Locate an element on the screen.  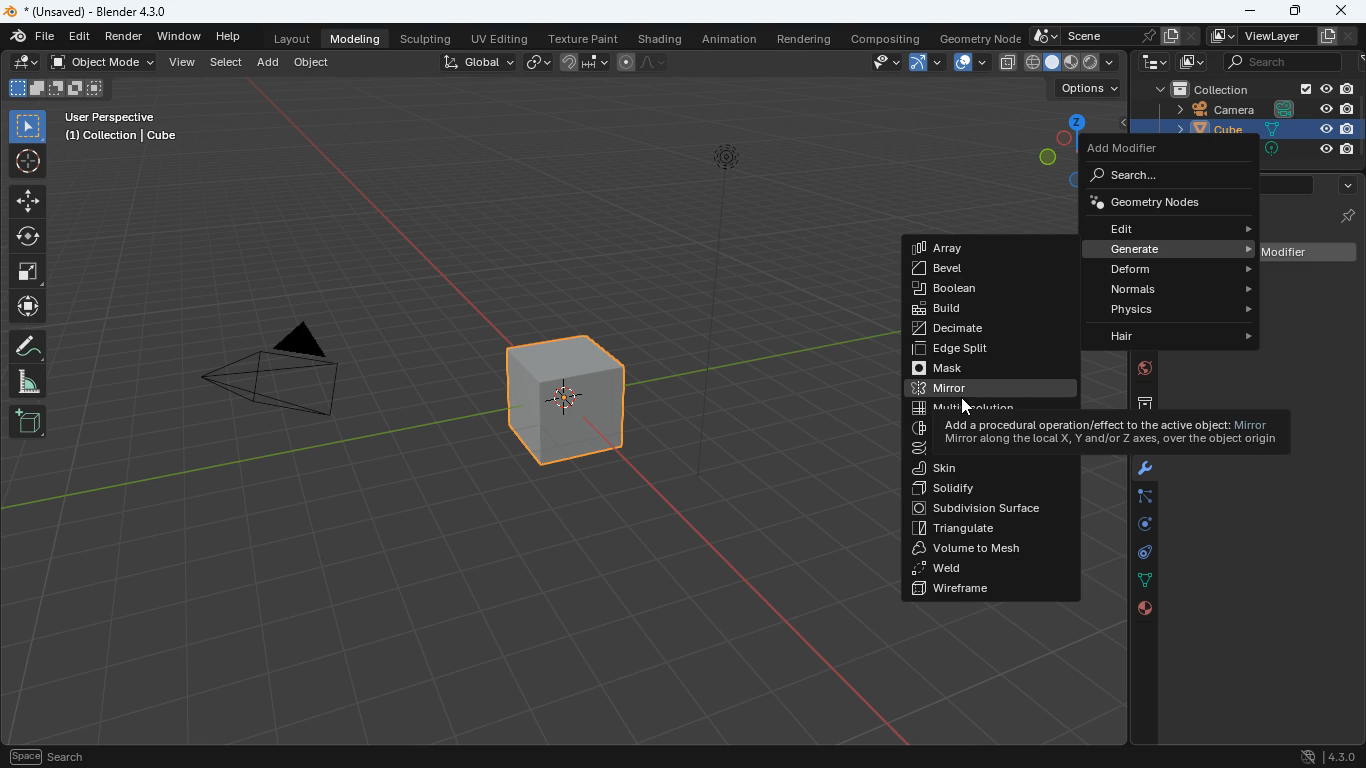
version is located at coordinates (1331, 756).